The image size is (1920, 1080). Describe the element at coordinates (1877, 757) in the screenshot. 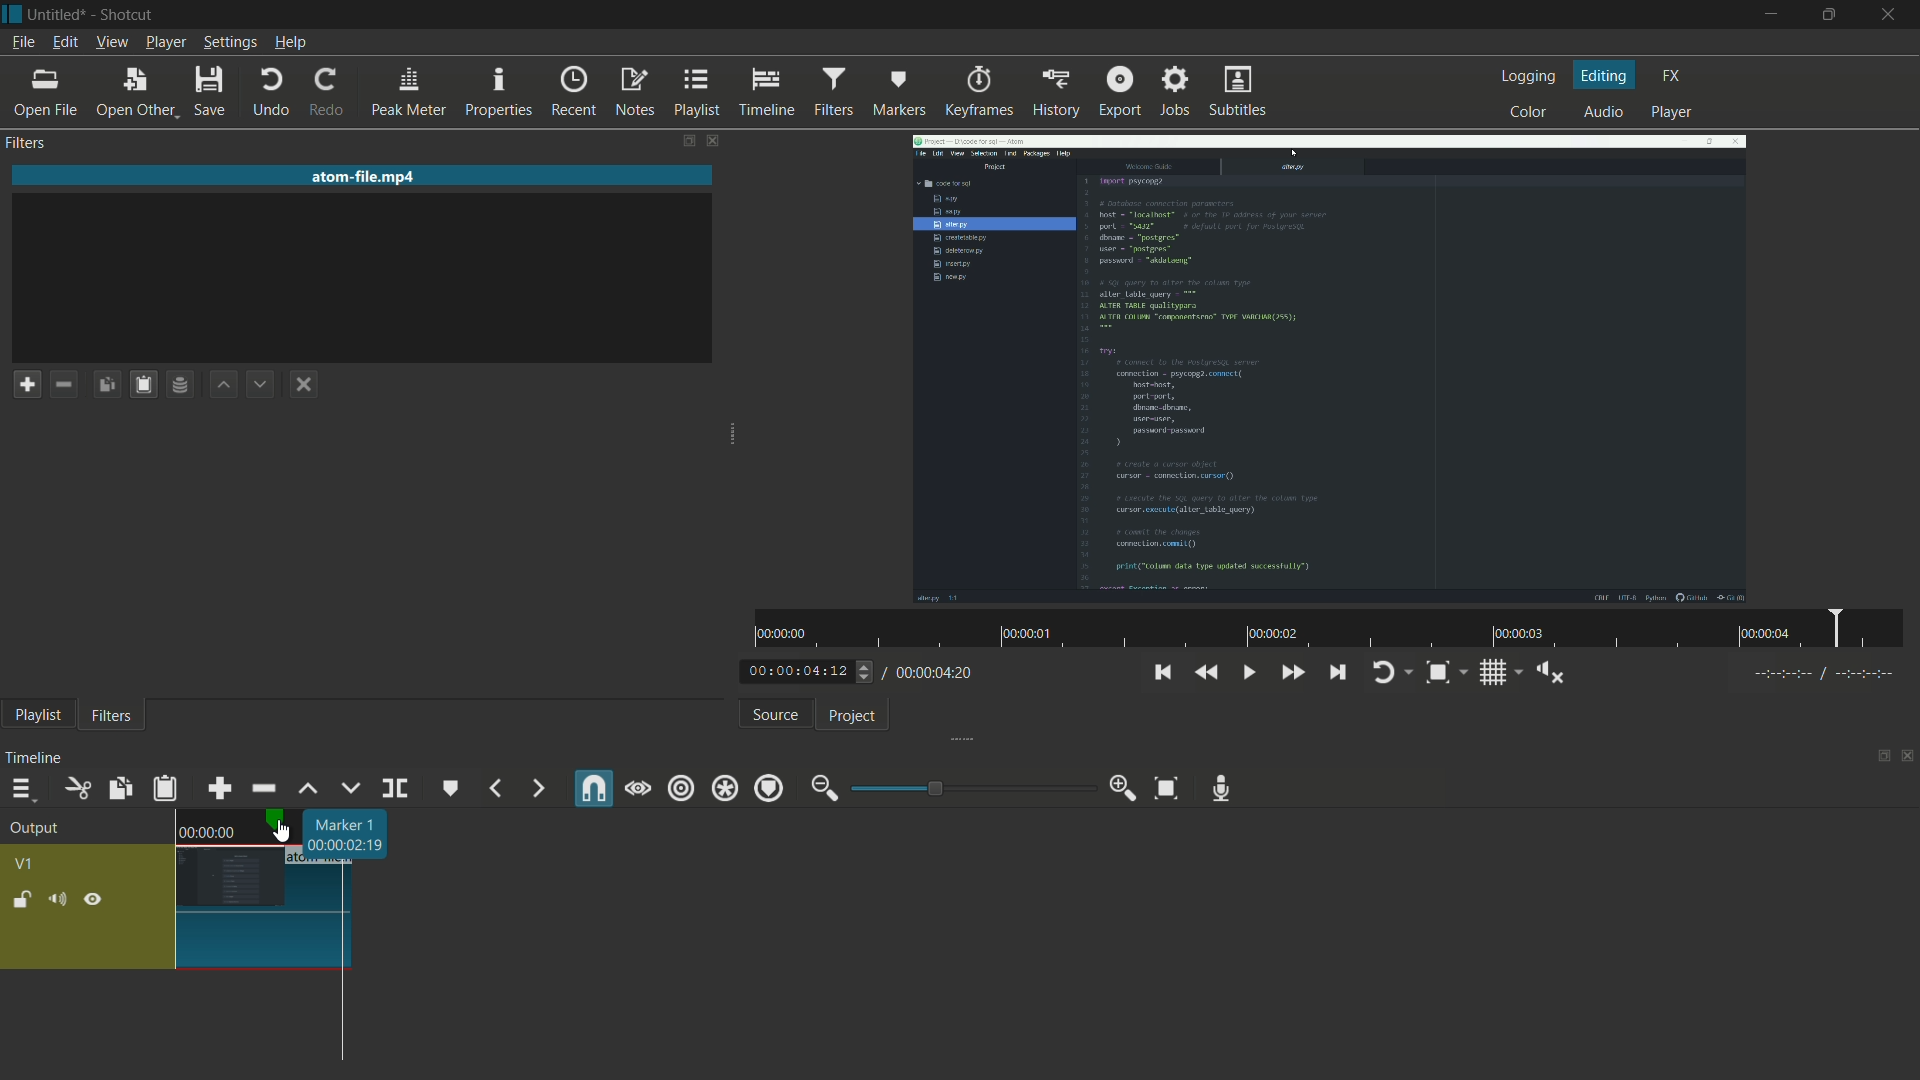

I see `change layout` at that location.